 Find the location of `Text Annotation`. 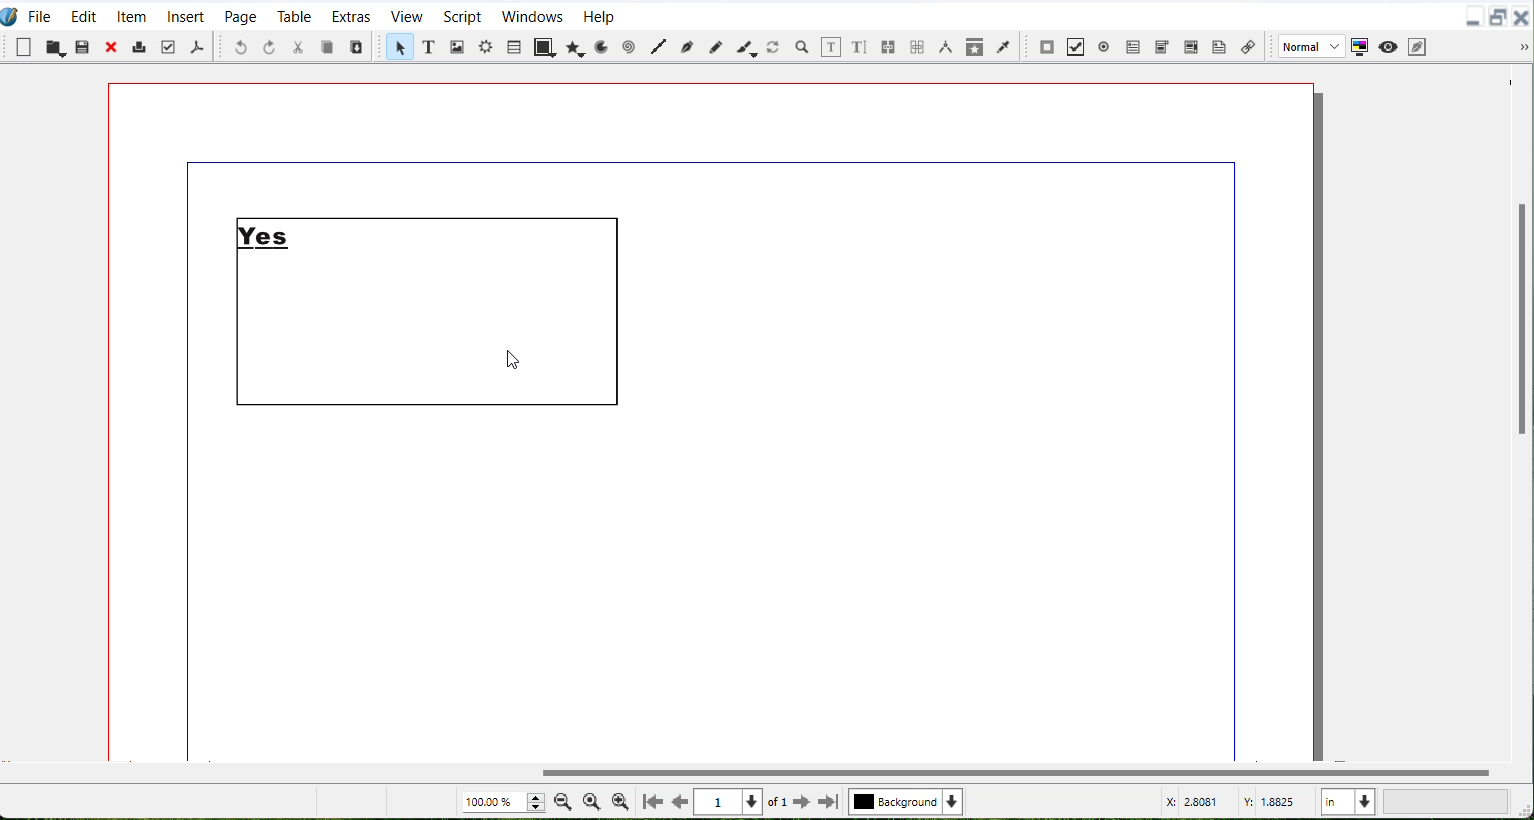

Text Annotation is located at coordinates (1220, 46).